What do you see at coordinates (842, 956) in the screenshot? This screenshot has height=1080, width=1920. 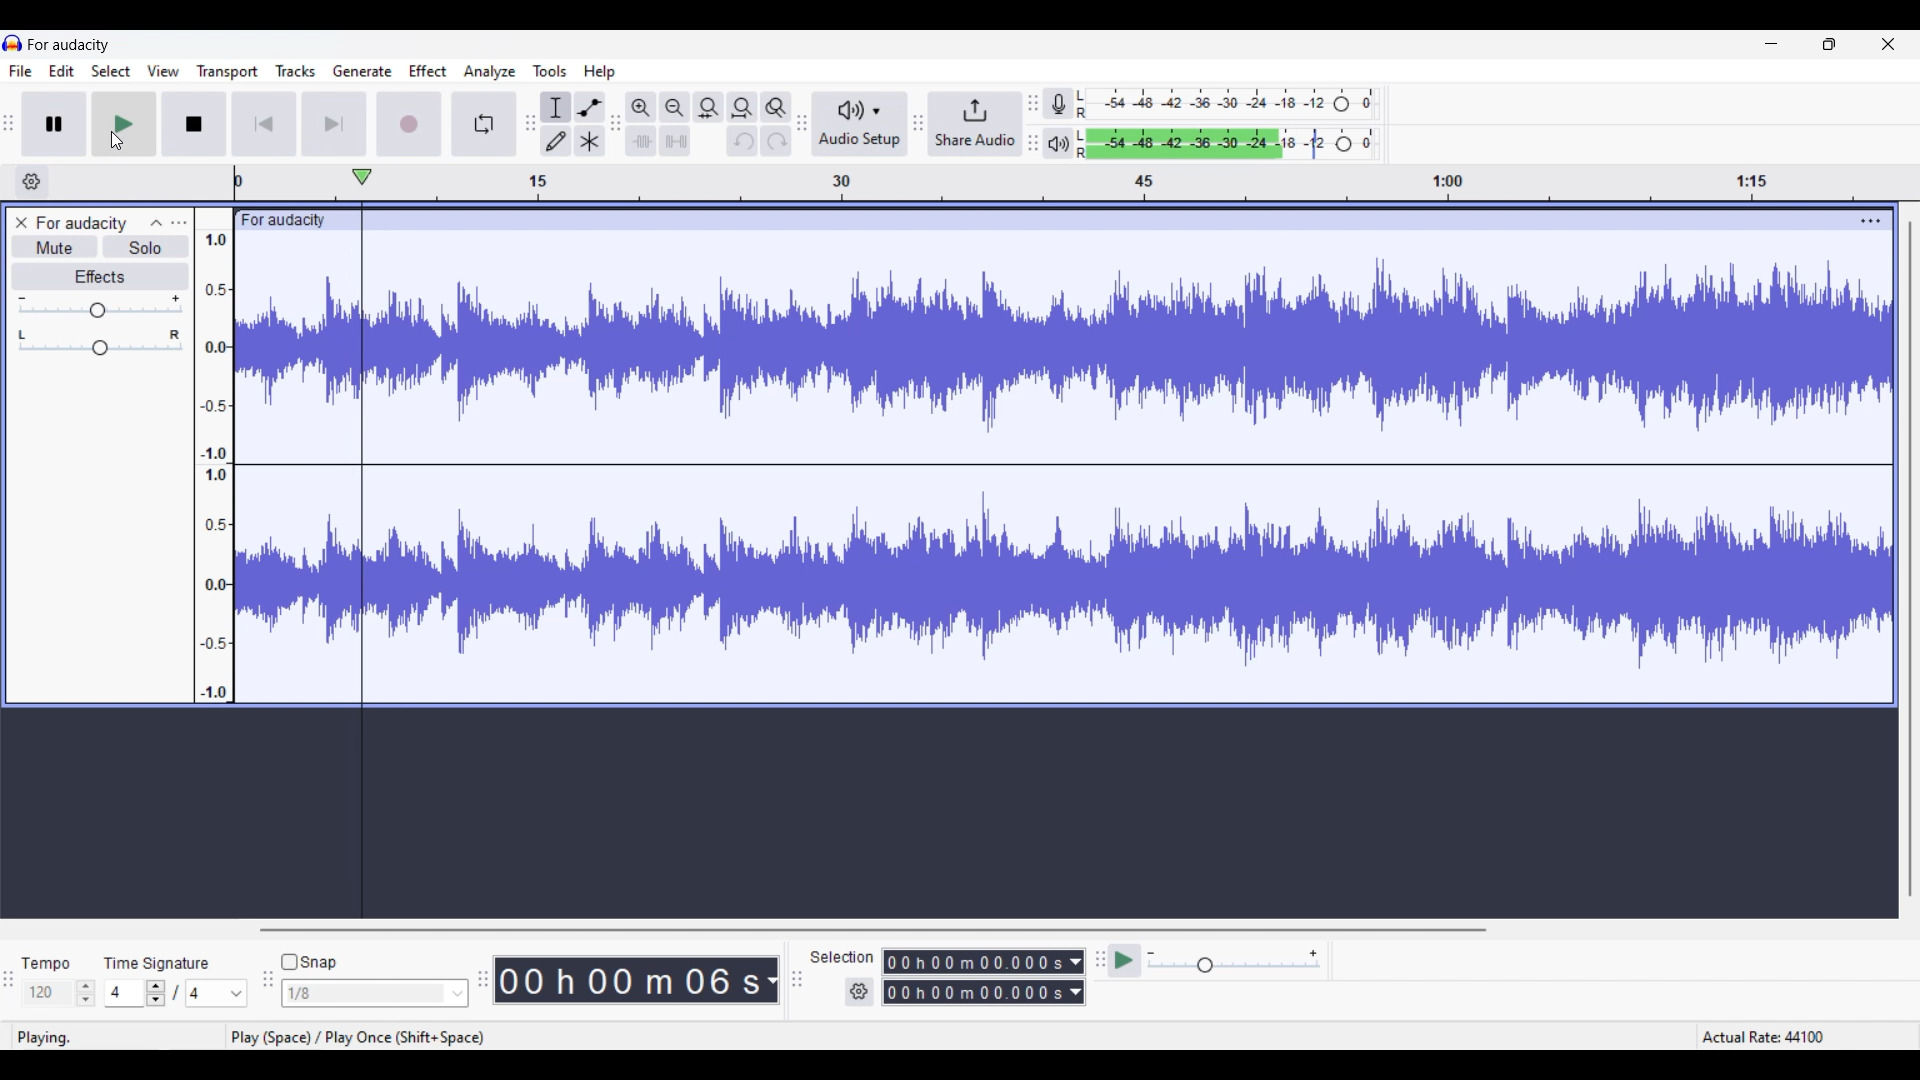 I see `Indicates selection duration settings` at bounding box center [842, 956].